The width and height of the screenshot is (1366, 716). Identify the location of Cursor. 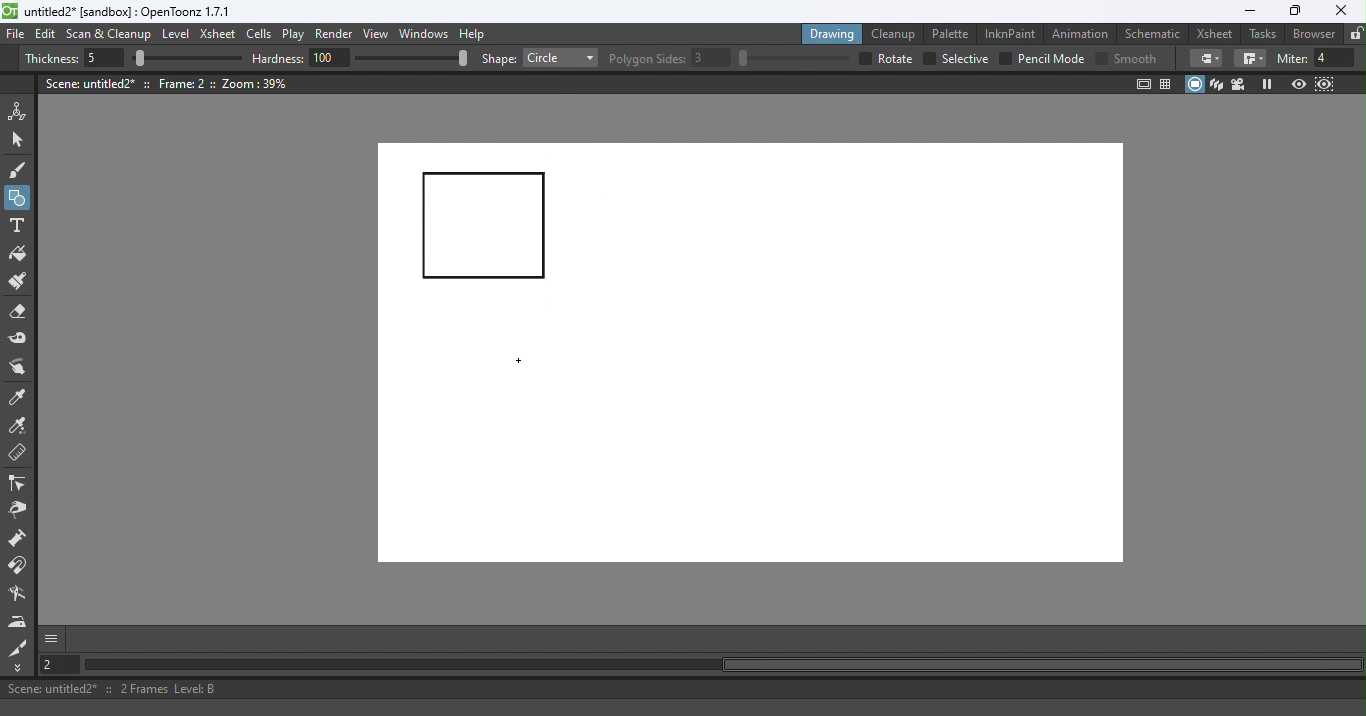
(519, 360).